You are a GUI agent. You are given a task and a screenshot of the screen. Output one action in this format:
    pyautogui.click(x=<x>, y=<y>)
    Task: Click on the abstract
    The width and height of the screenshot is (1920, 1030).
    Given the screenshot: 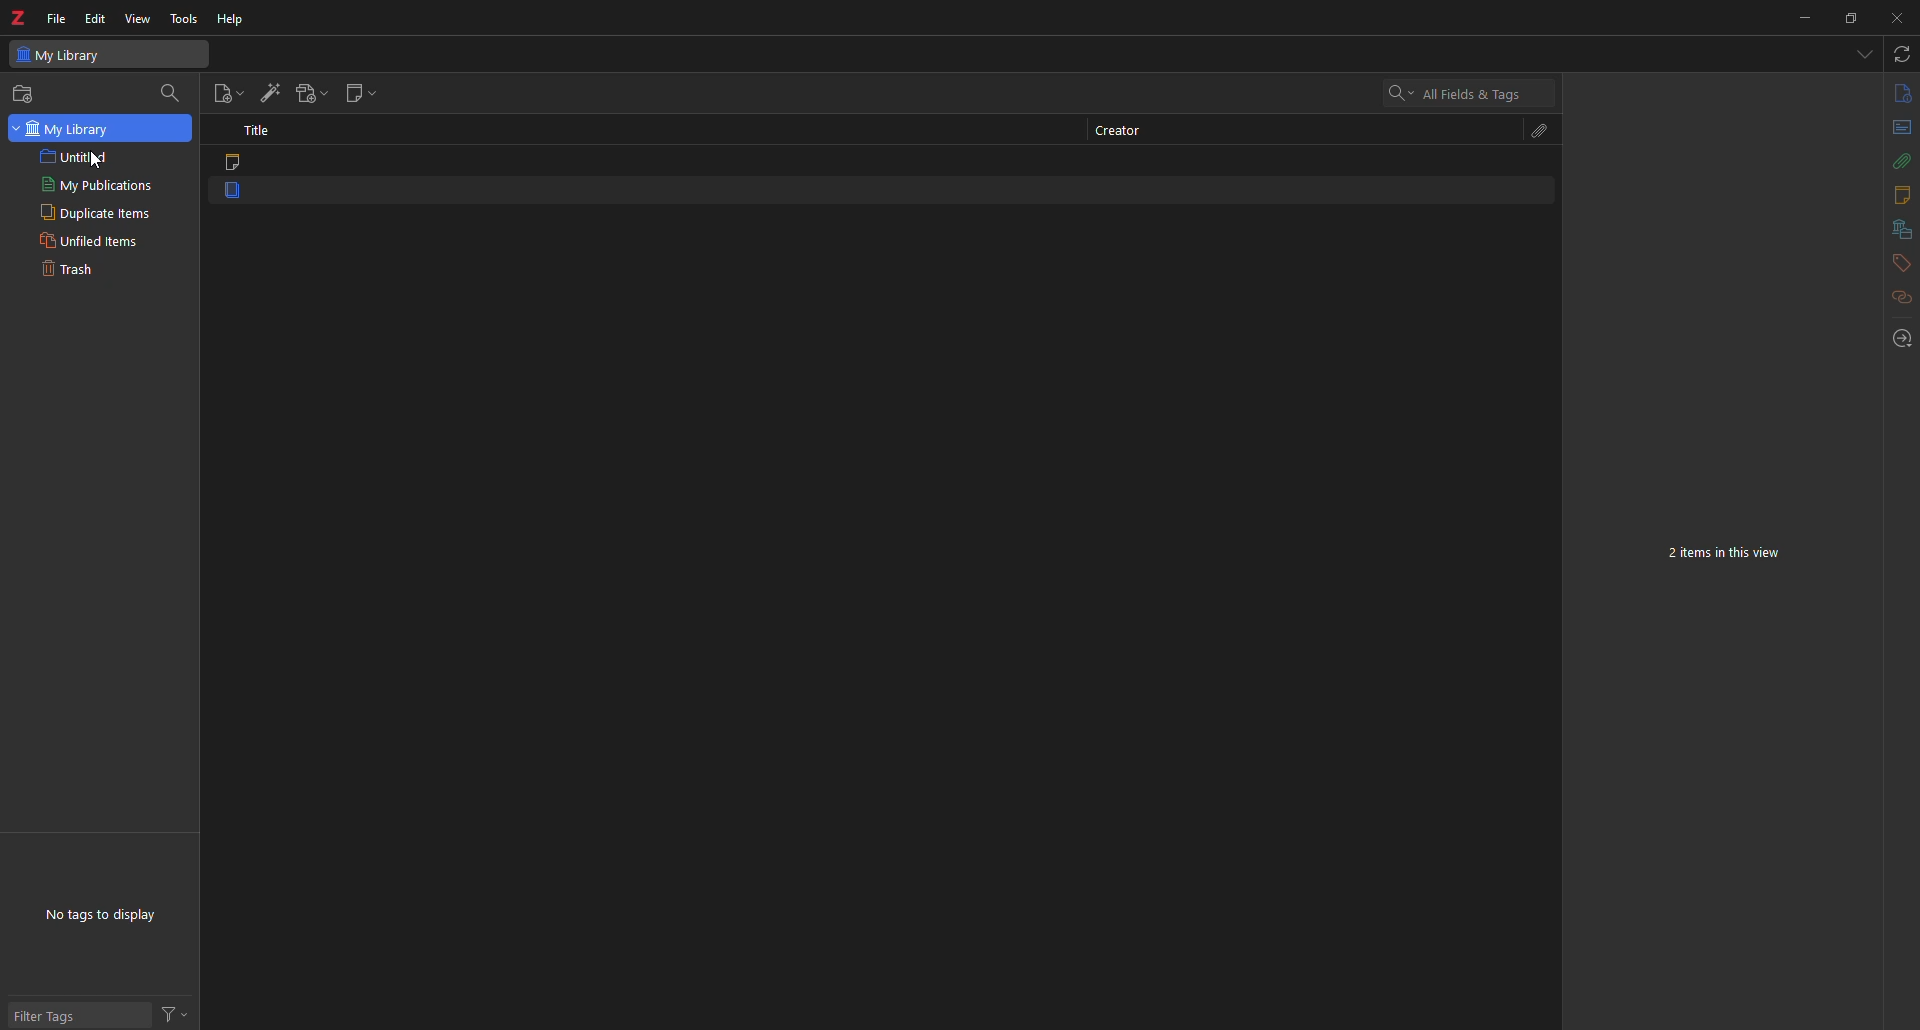 What is the action you would take?
    pyautogui.click(x=1900, y=128)
    